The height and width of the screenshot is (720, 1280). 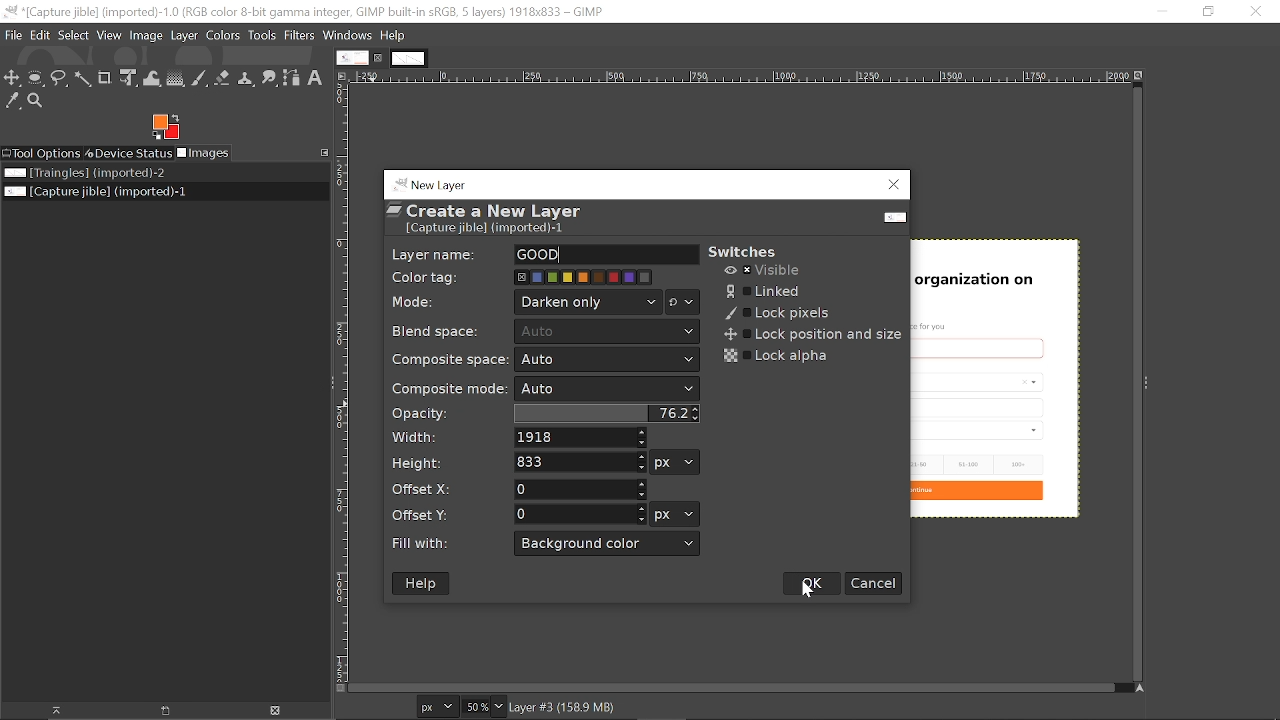 What do you see at coordinates (605, 254) in the screenshot?
I see `Layer name` at bounding box center [605, 254].